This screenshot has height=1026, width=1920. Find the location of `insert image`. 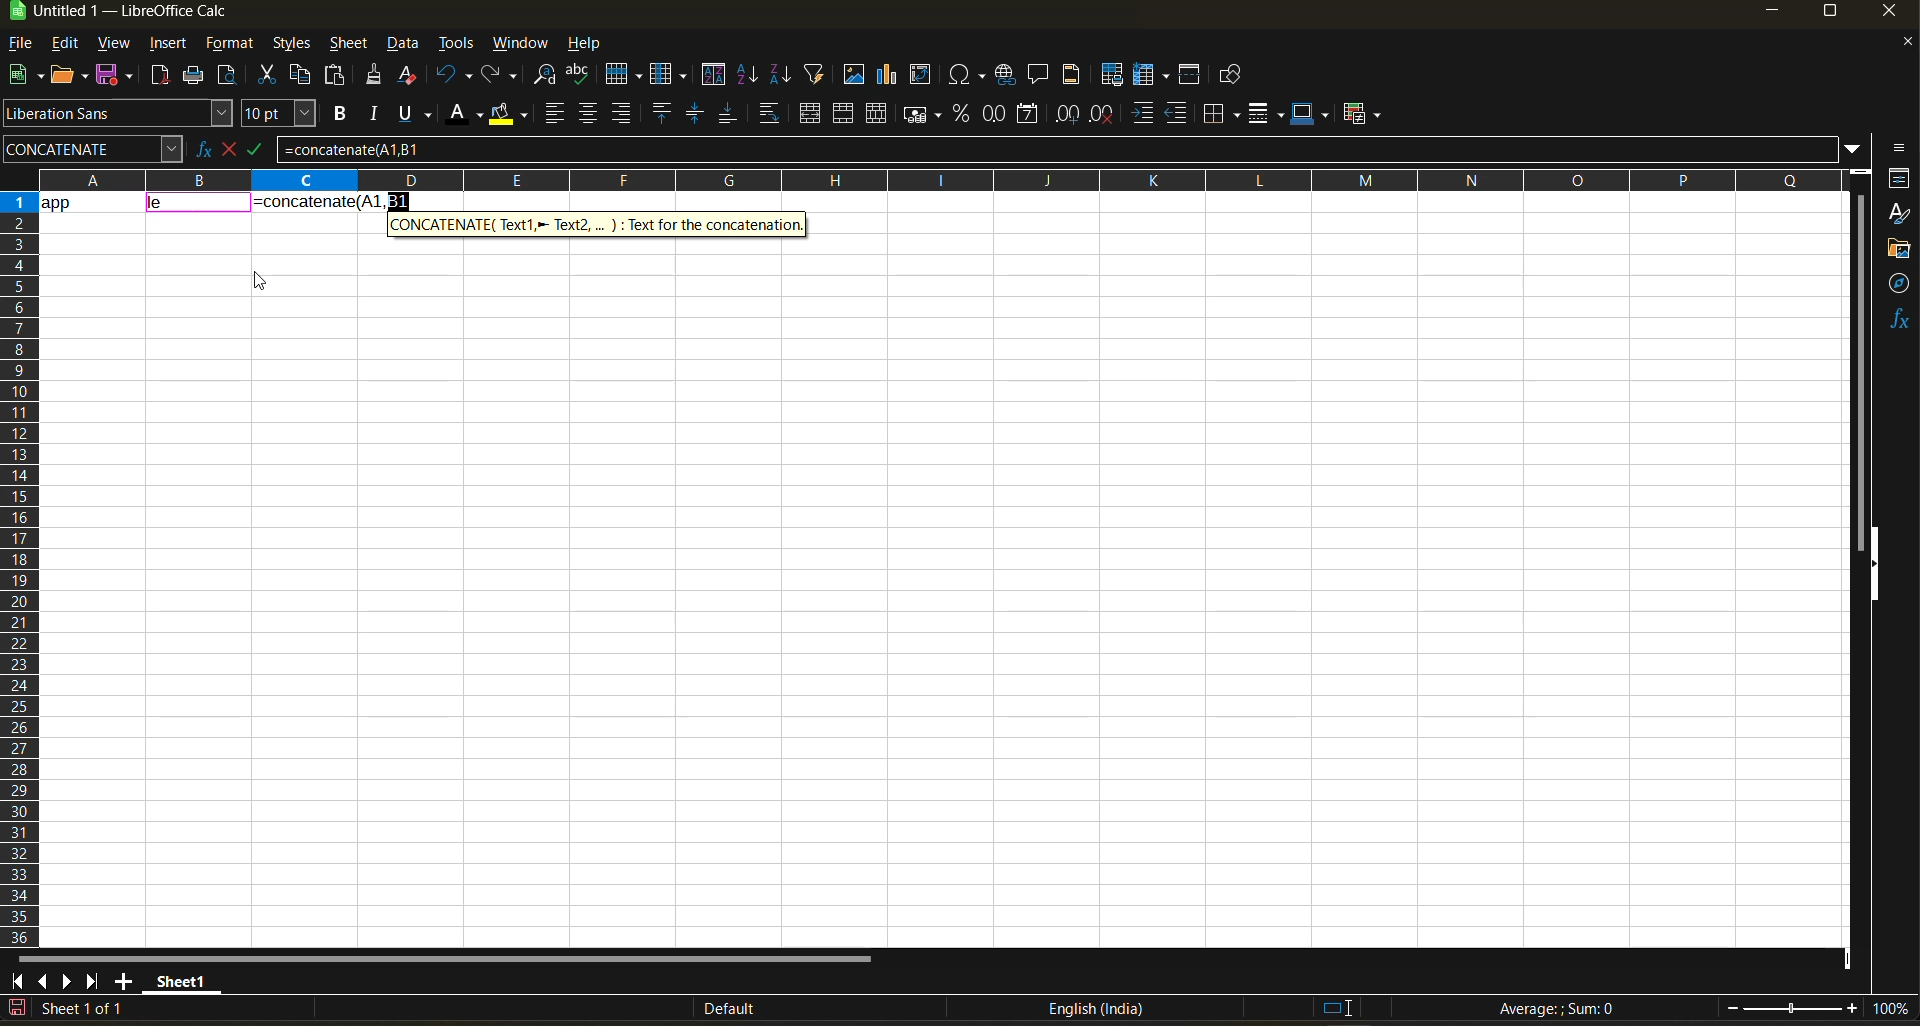

insert image is located at coordinates (853, 74).